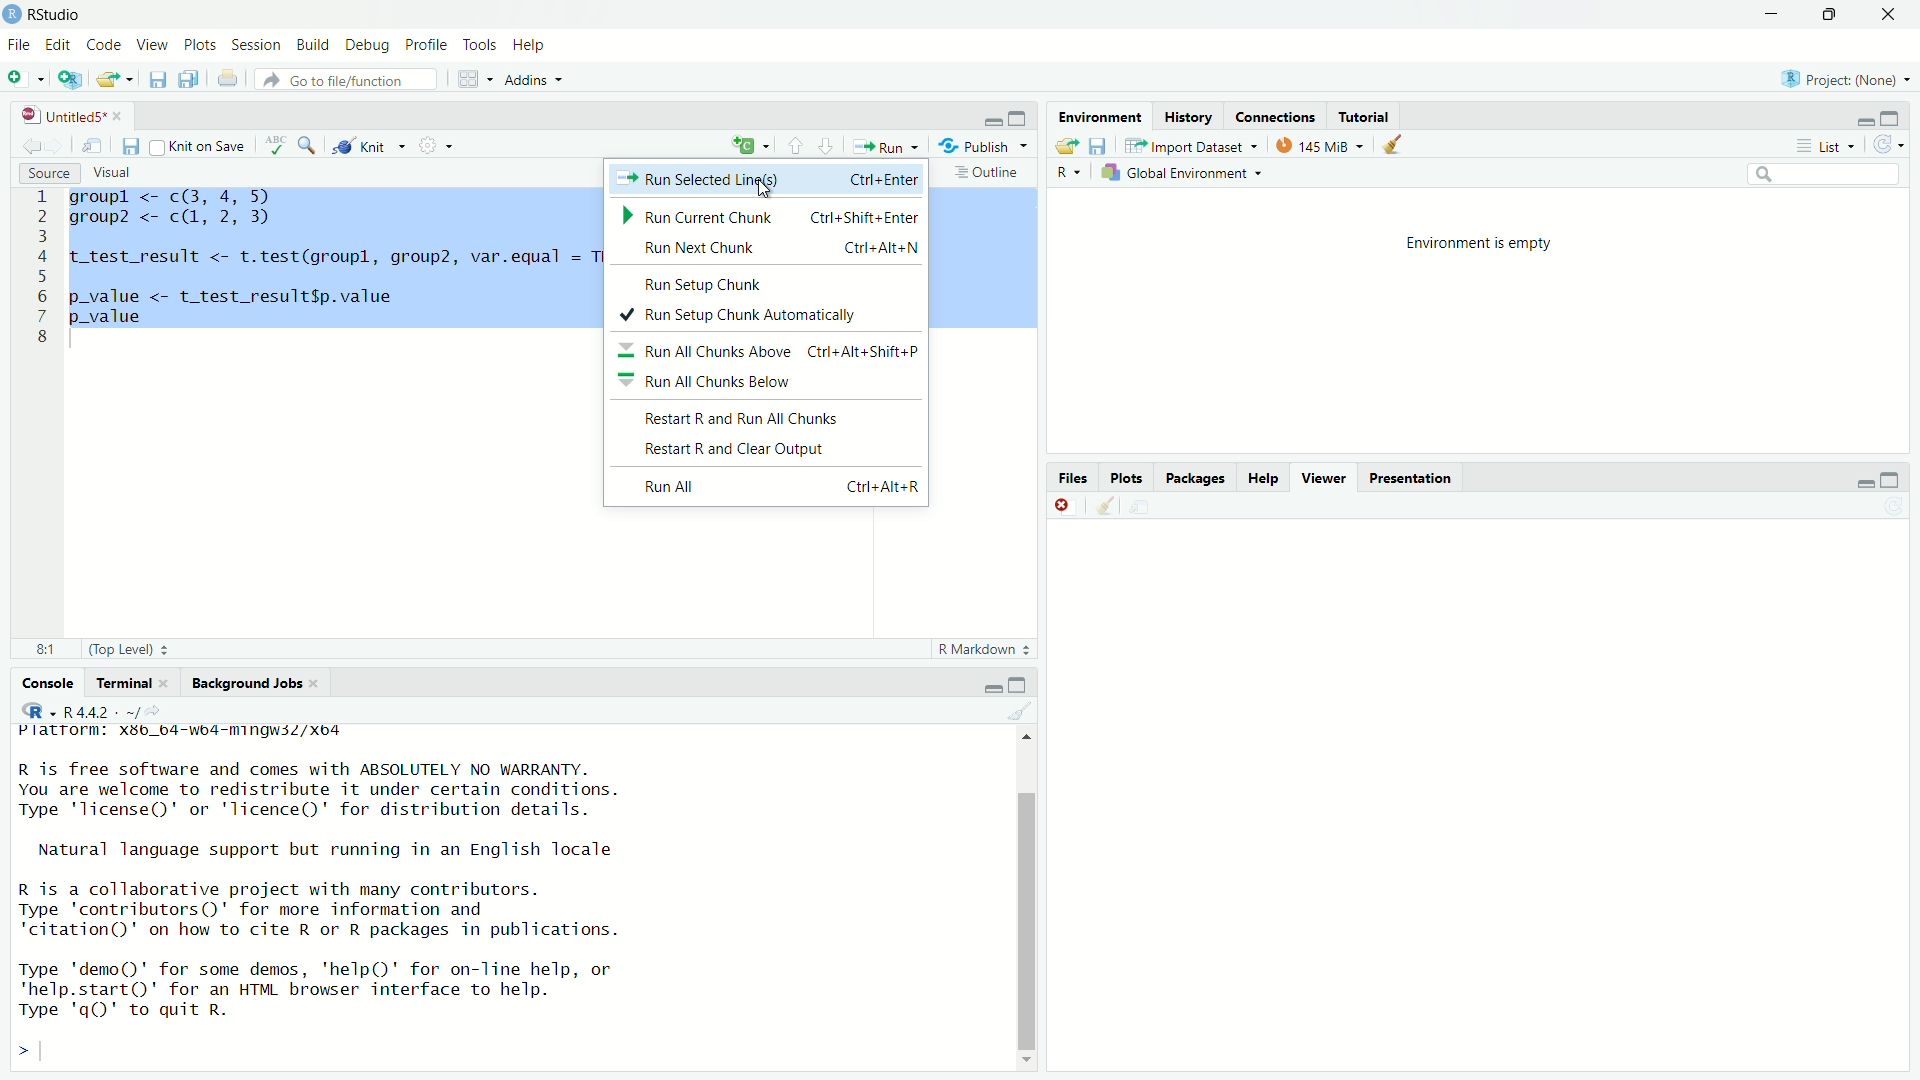 The image size is (1920, 1080). What do you see at coordinates (743, 317) in the screenshot?
I see `Run Setup Chunk Automatically` at bounding box center [743, 317].